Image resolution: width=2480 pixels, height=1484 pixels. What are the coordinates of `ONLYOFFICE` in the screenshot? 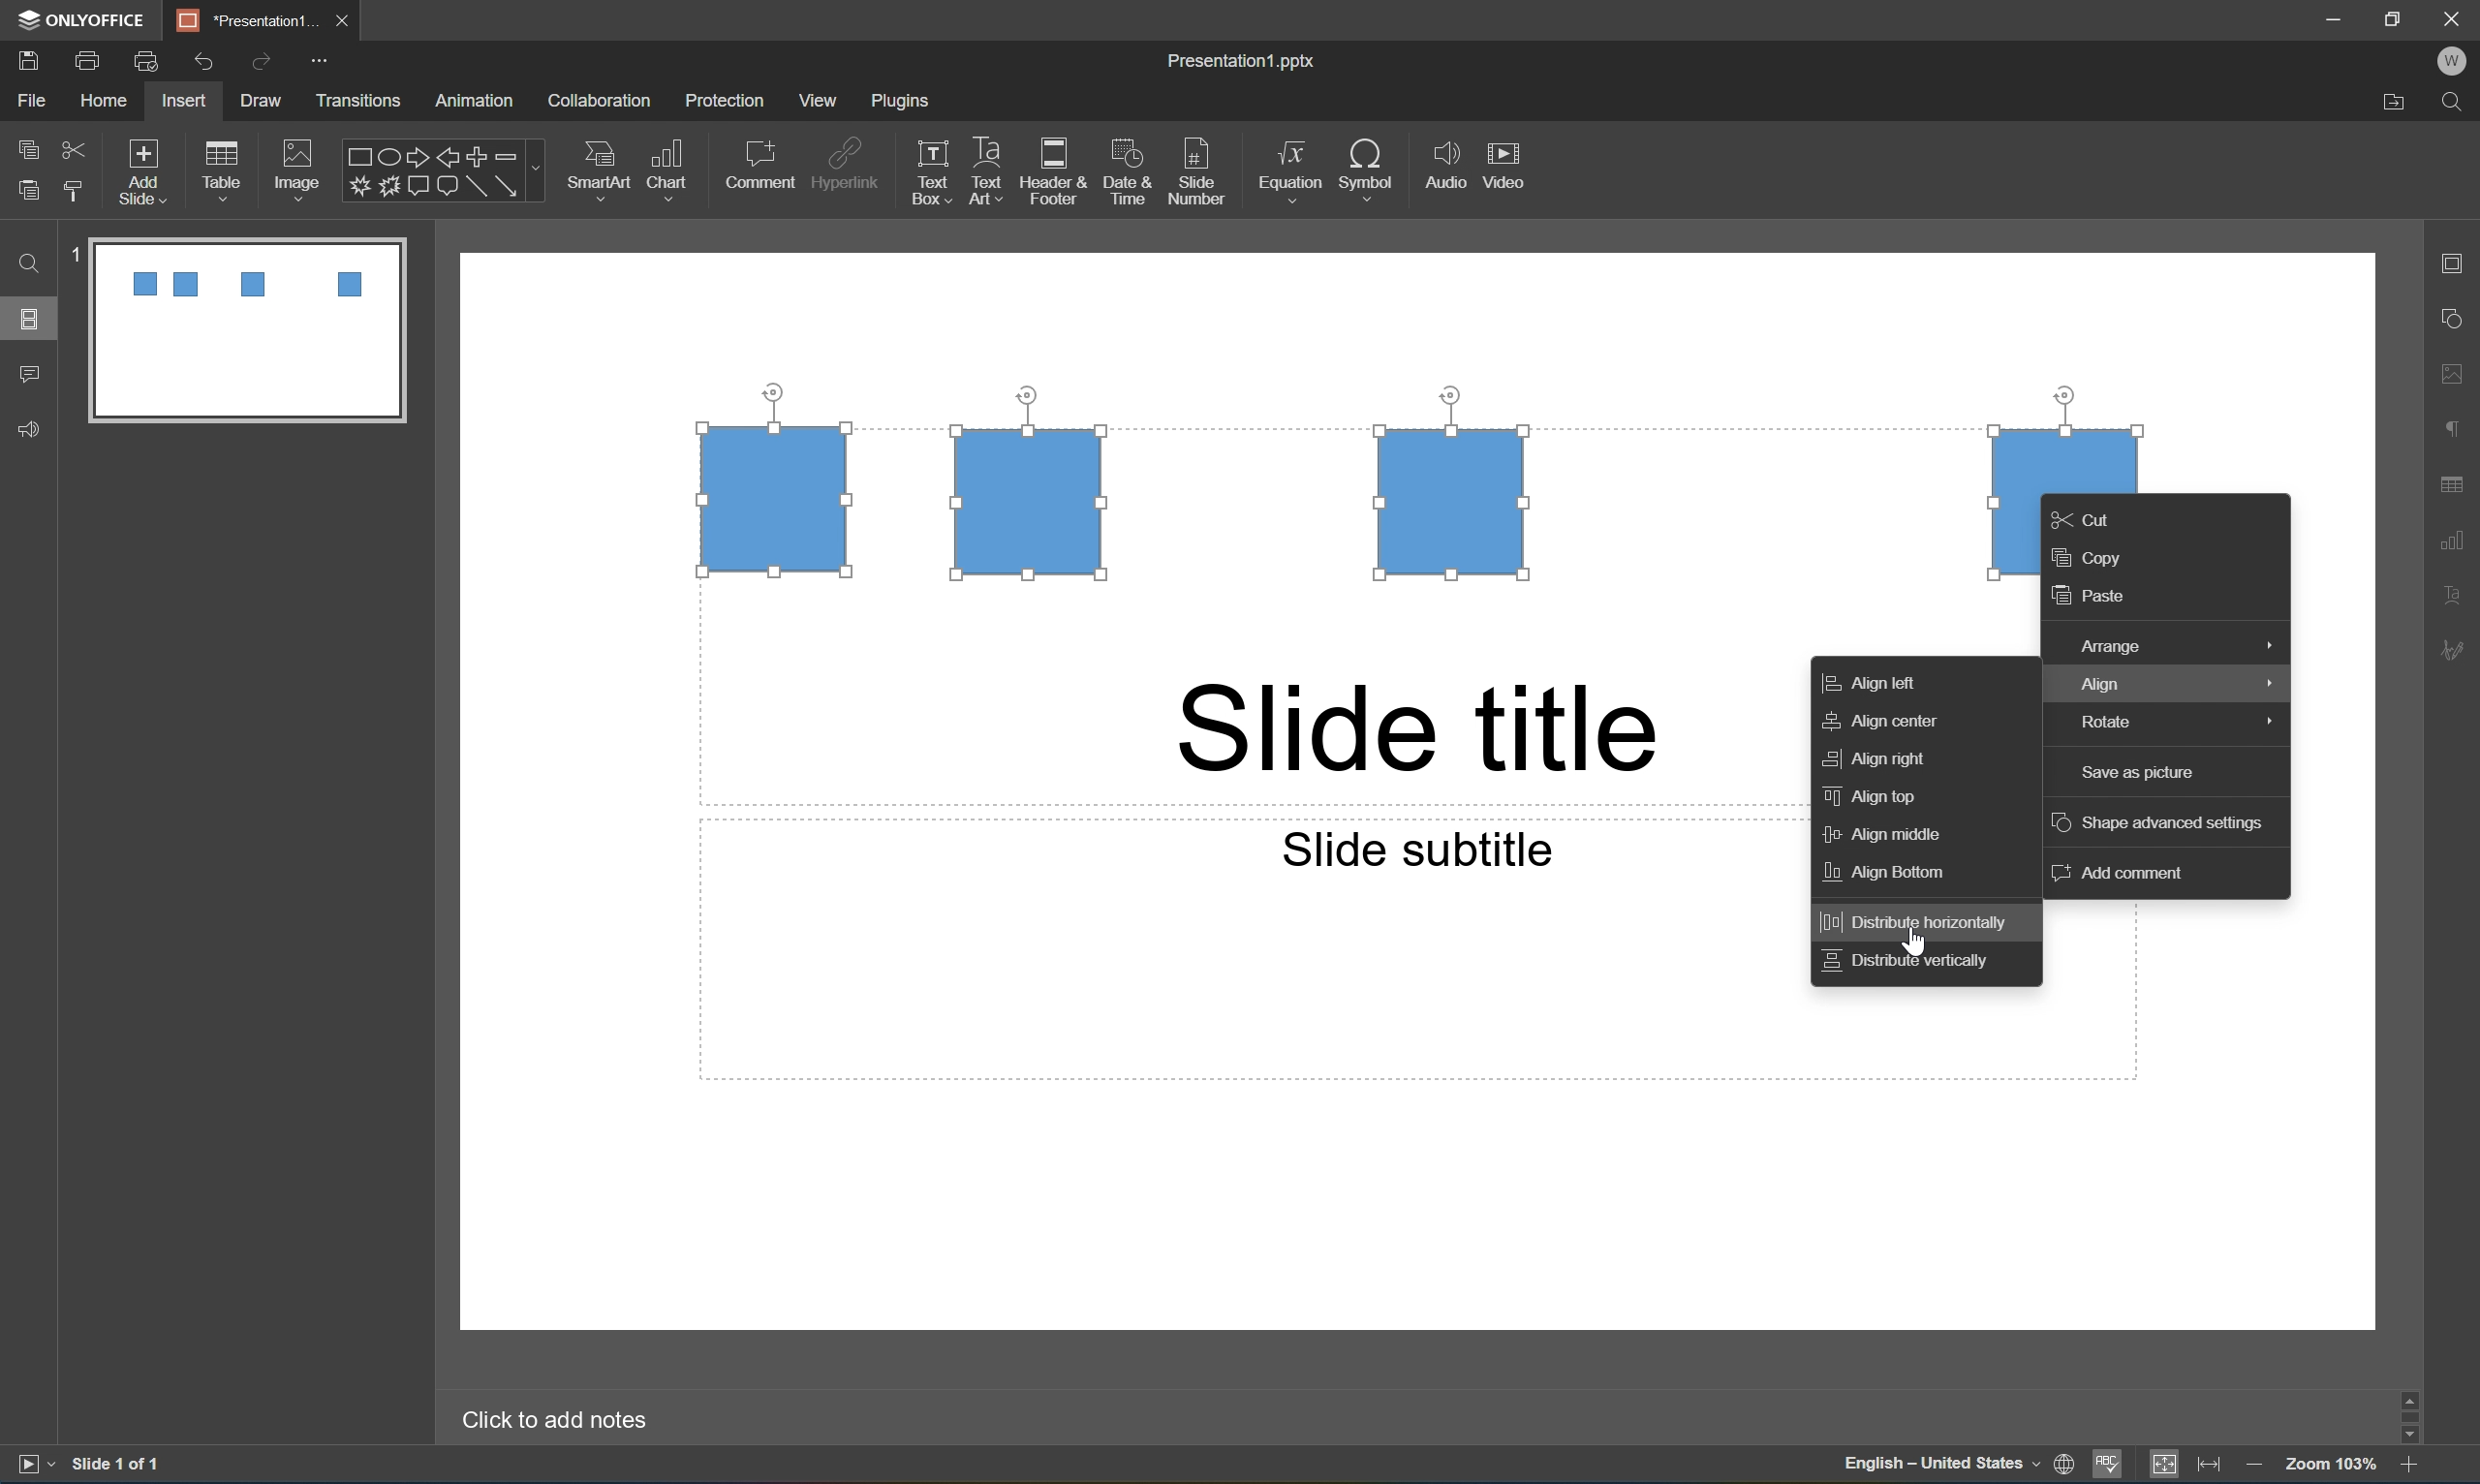 It's located at (84, 18).